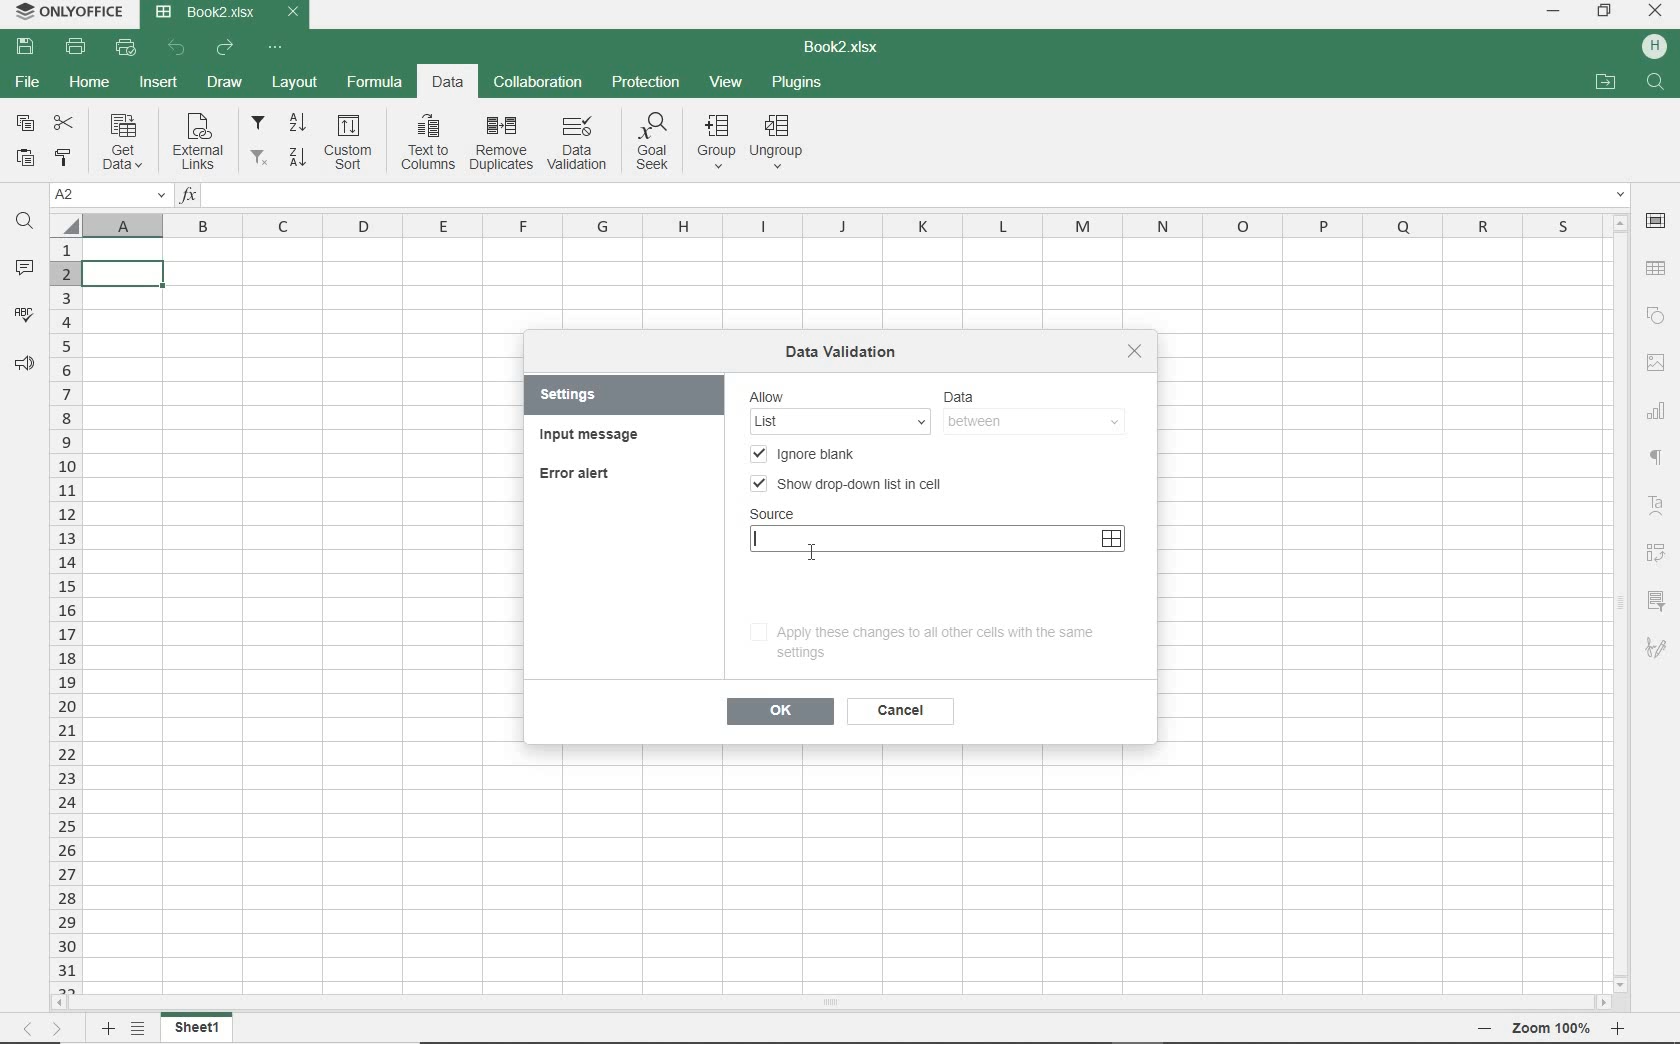 The width and height of the screenshot is (1680, 1044). What do you see at coordinates (759, 539) in the screenshot?
I see `TYPING` at bounding box center [759, 539].